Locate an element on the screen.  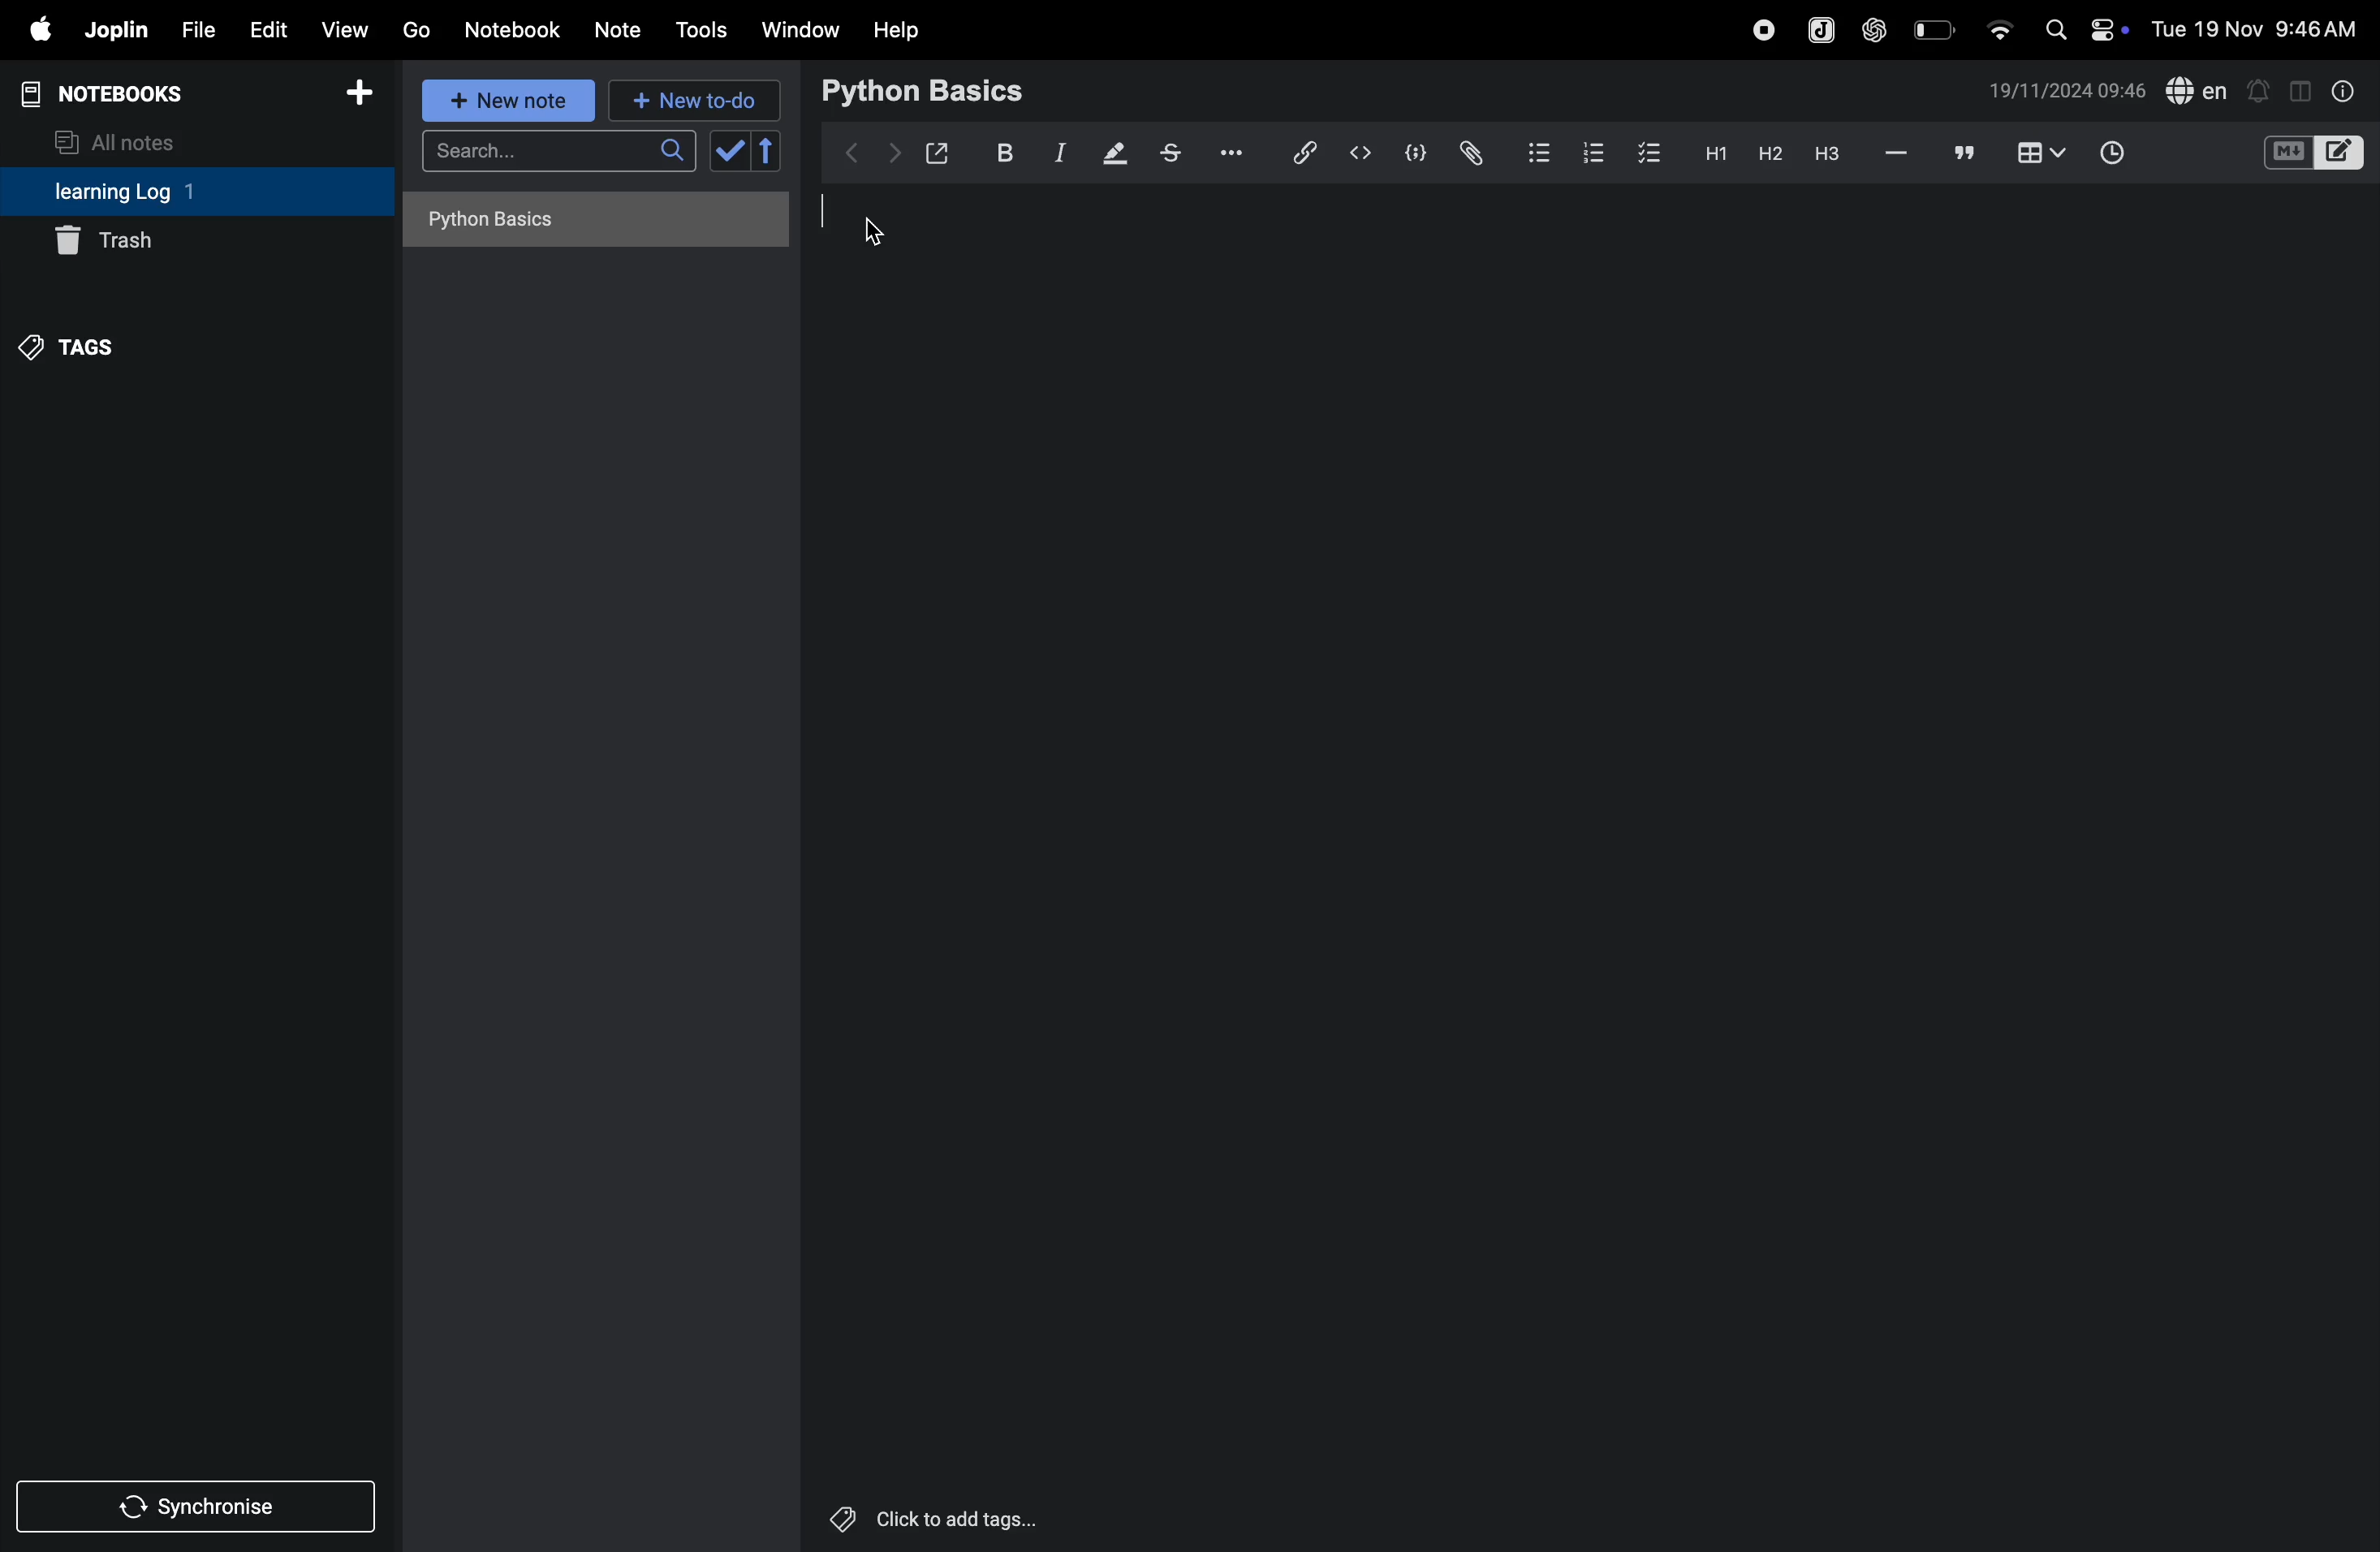
go is located at coordinates (414, 29).